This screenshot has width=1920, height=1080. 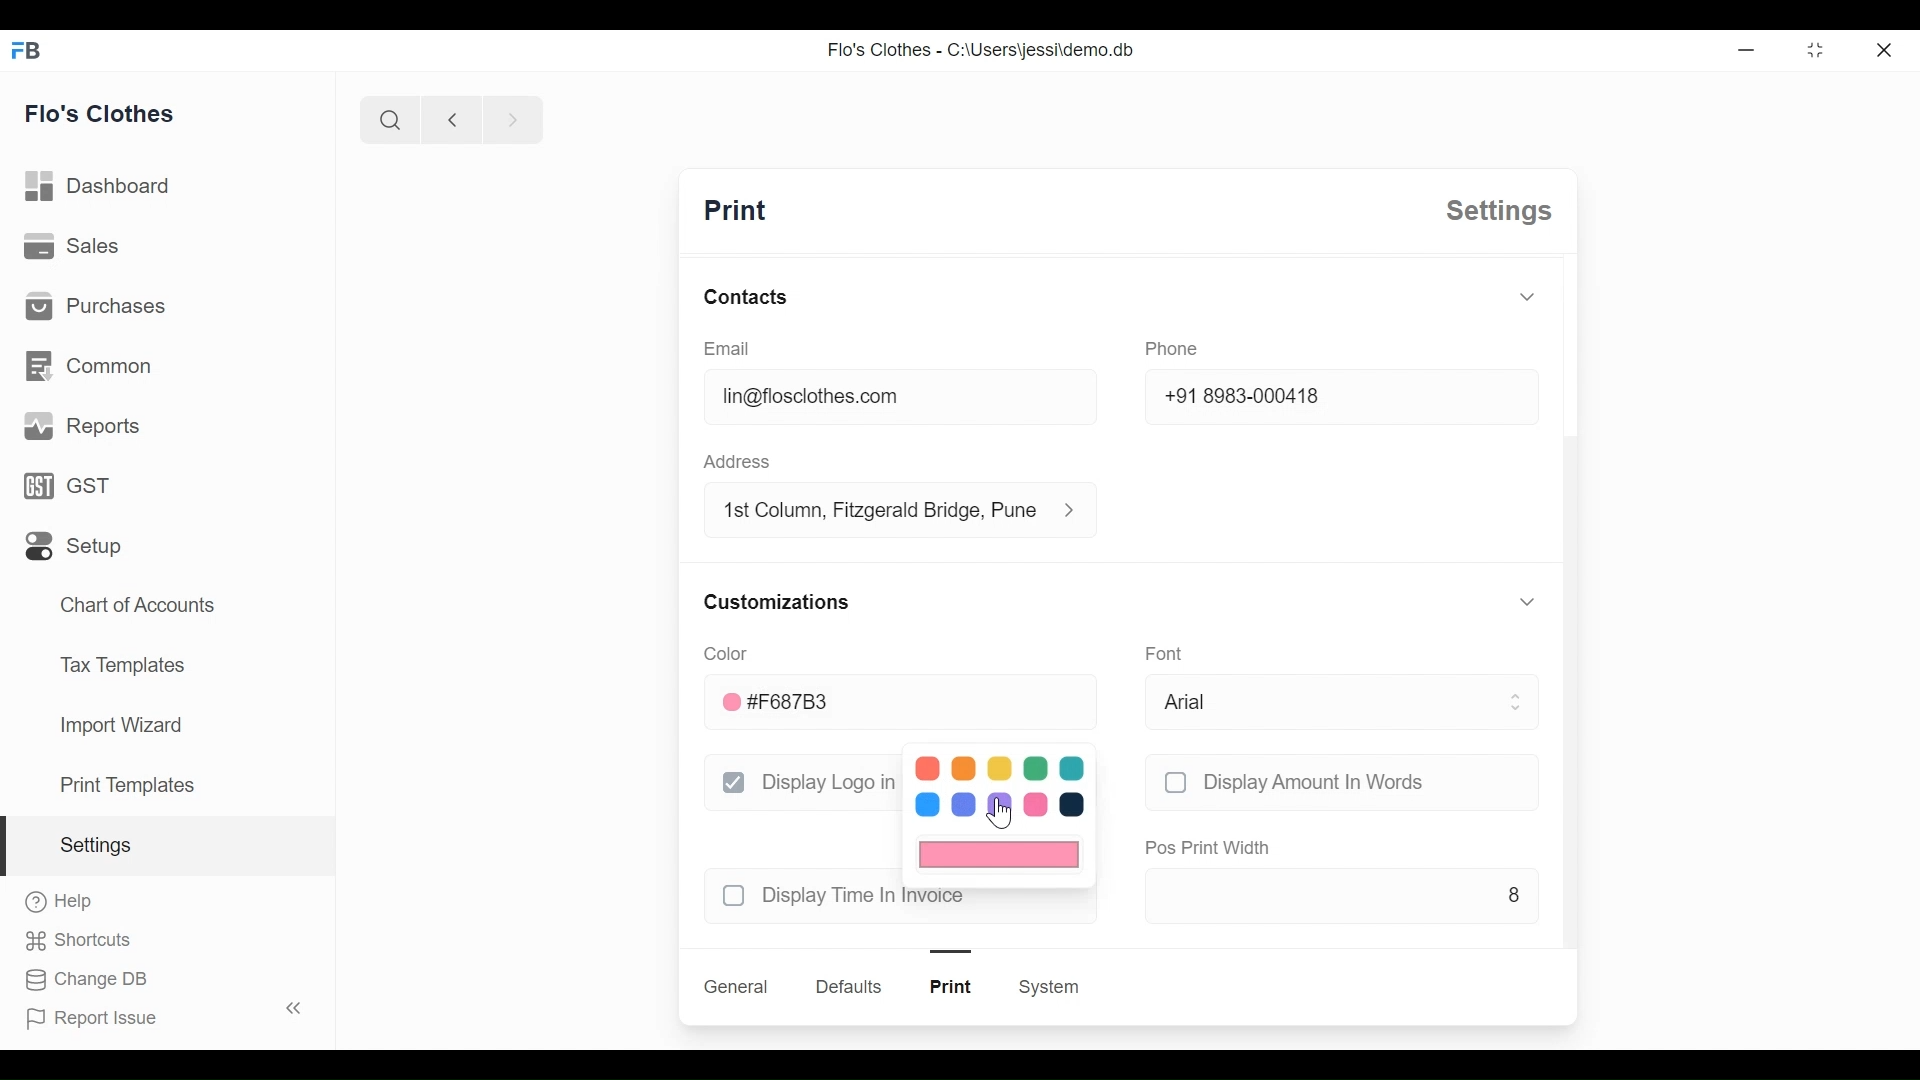 What do you see at coordinates (1048, 987) in the screenshot?
I see `system` at bounding box center [1048, 987].